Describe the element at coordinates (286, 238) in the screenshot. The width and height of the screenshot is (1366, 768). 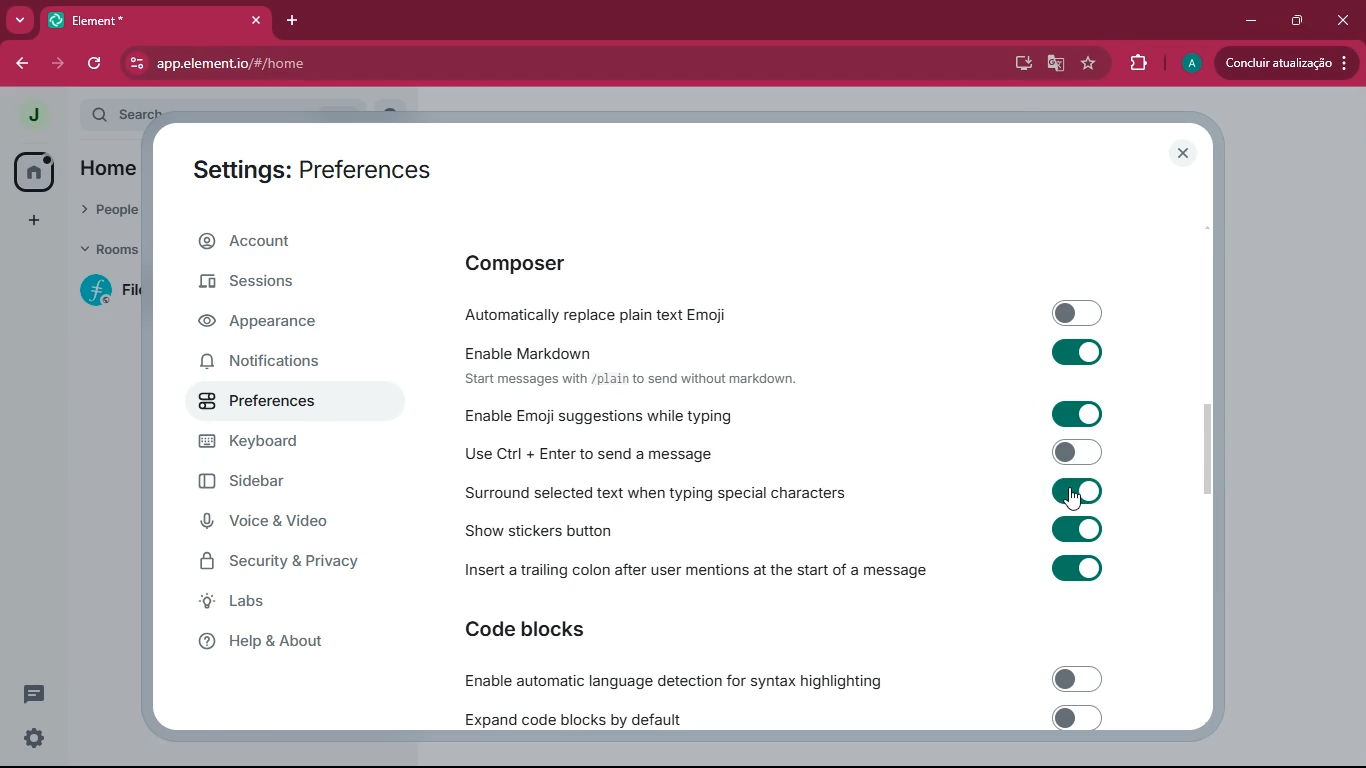
I see `account` at that location.